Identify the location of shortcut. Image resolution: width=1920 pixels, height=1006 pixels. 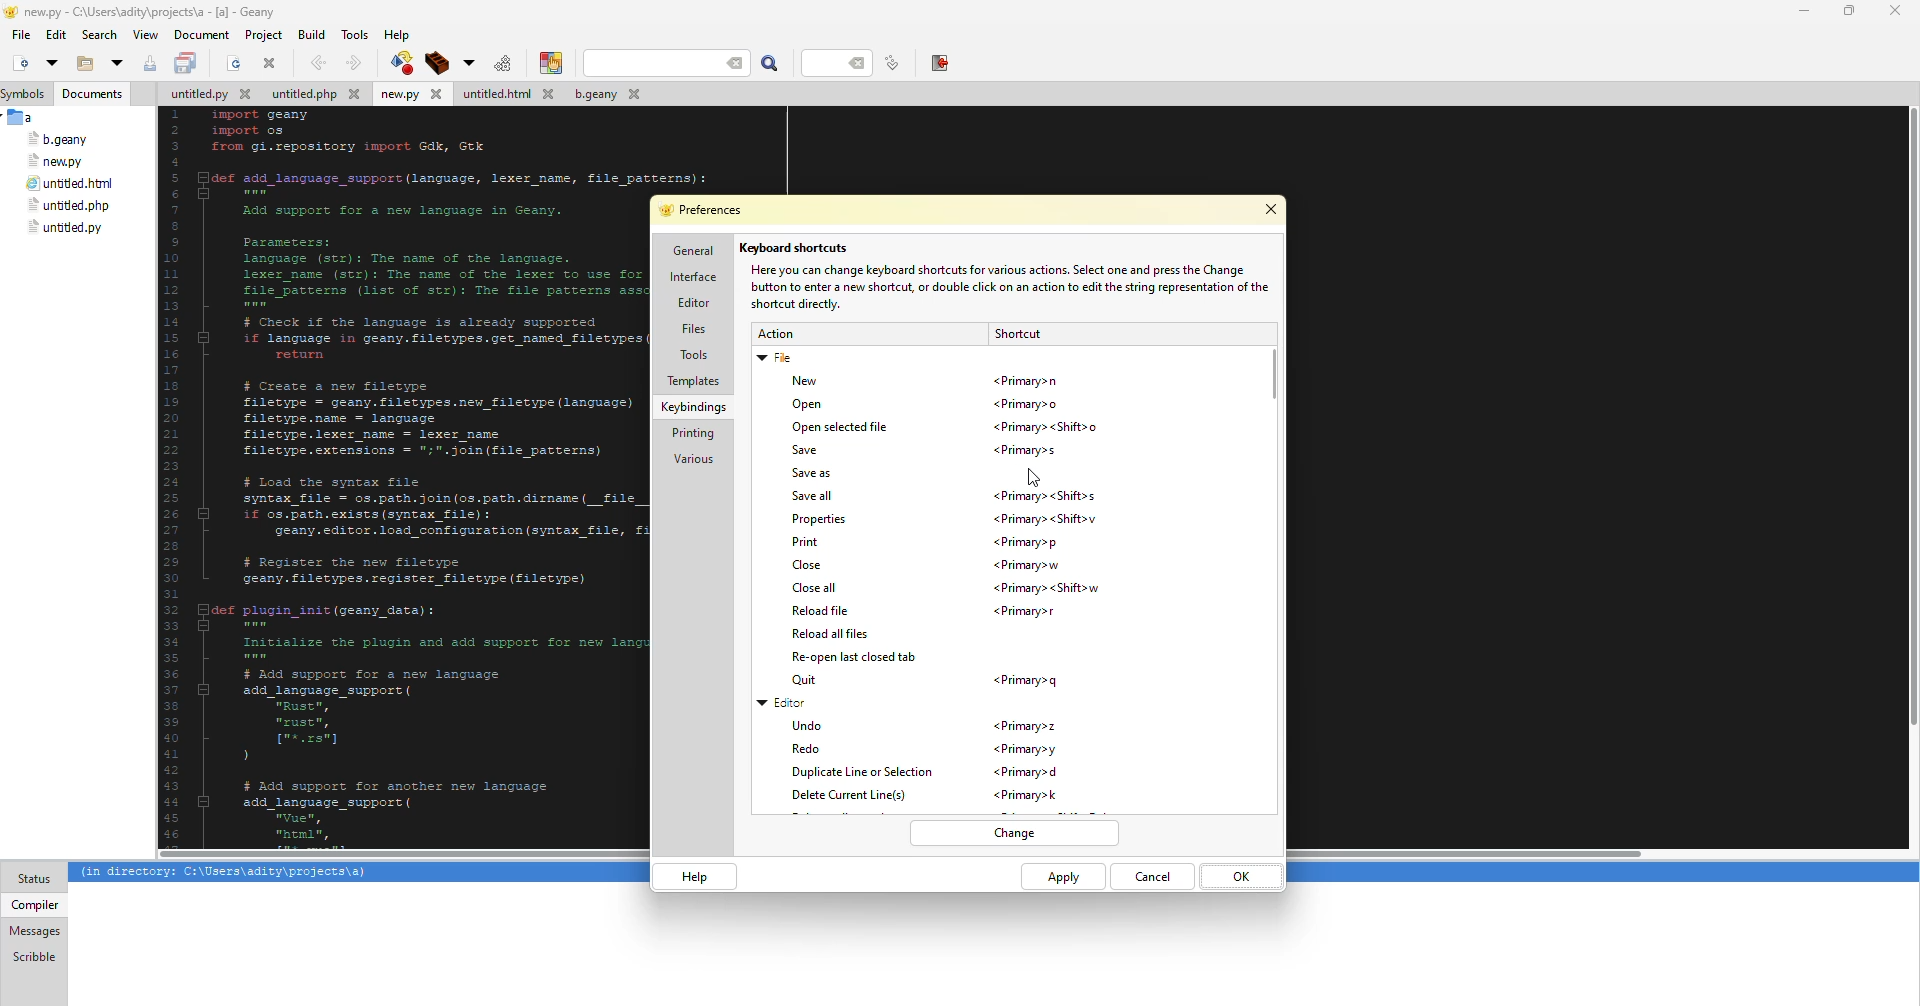
(1026, 380).